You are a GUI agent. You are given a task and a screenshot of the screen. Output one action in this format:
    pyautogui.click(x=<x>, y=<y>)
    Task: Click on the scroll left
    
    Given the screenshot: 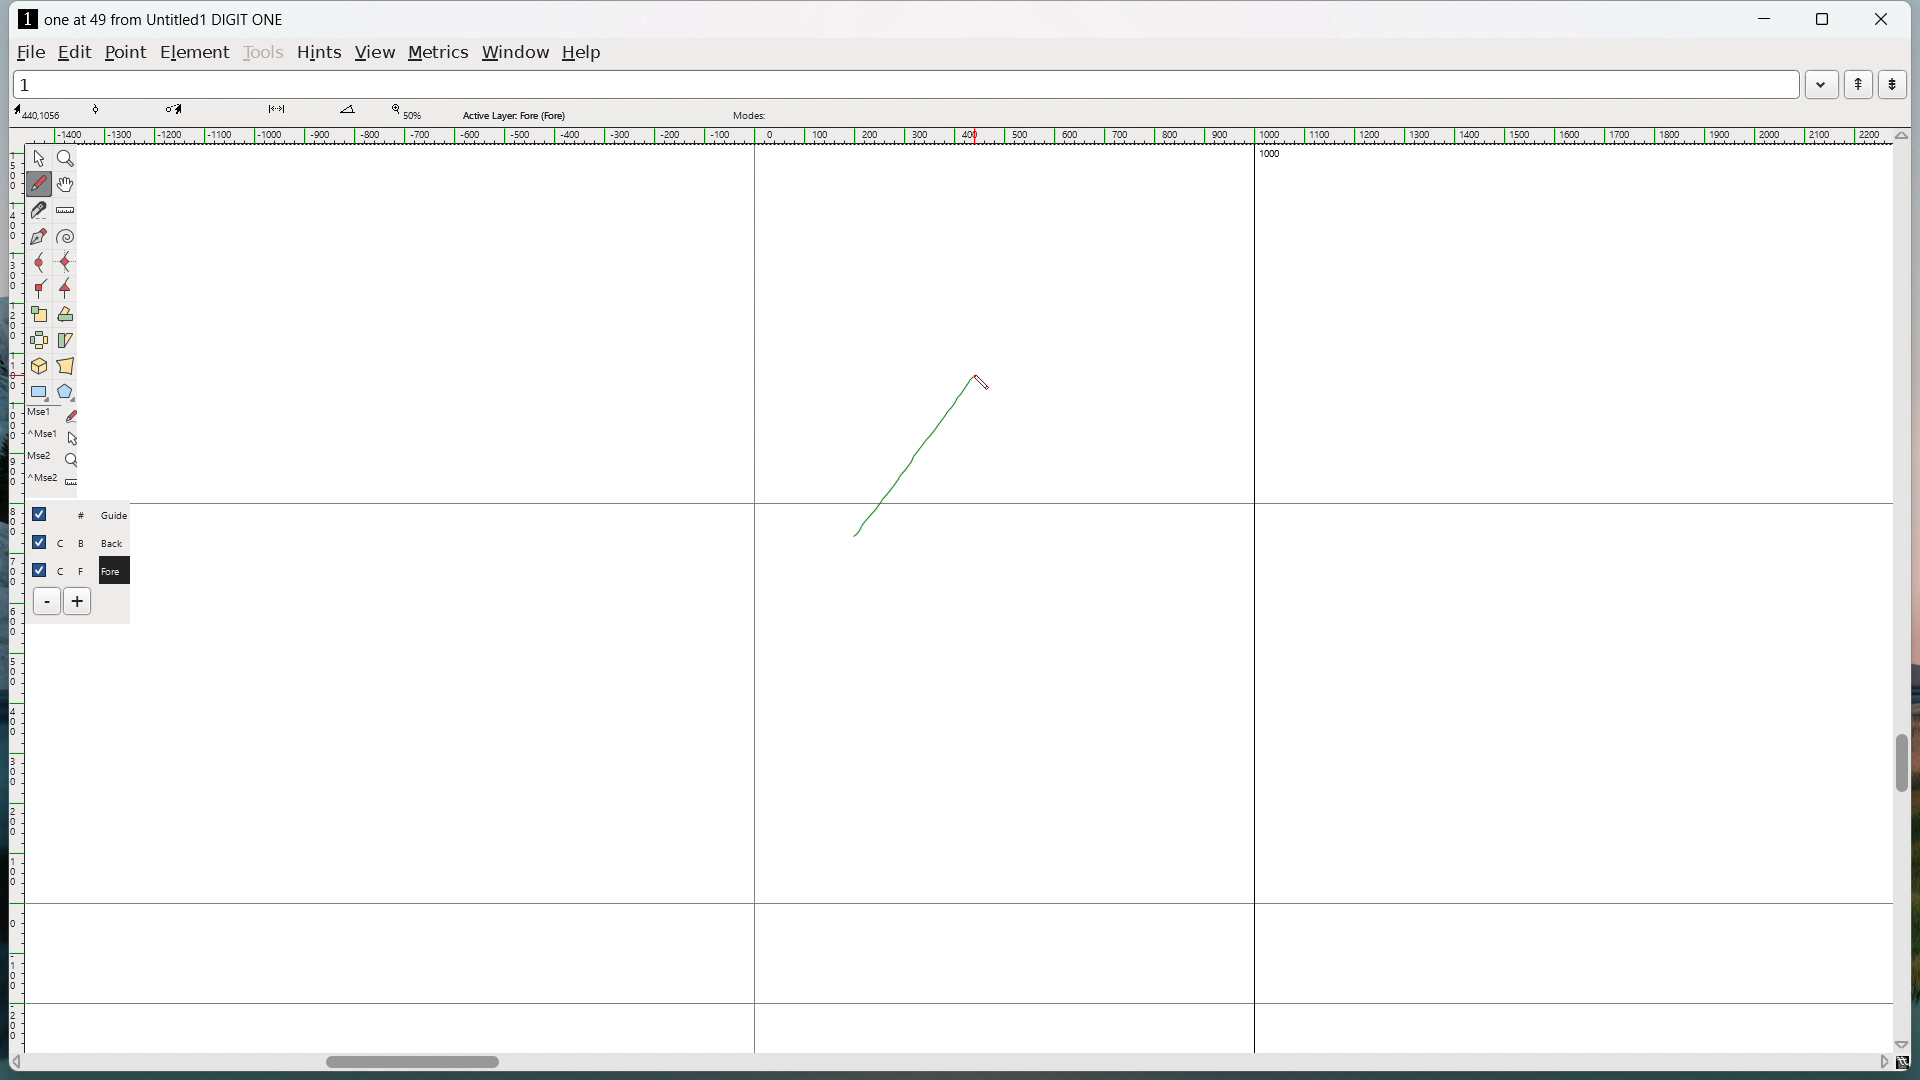 What is the action you would take?
    pyautogui.click(x=18, y=1063)
    